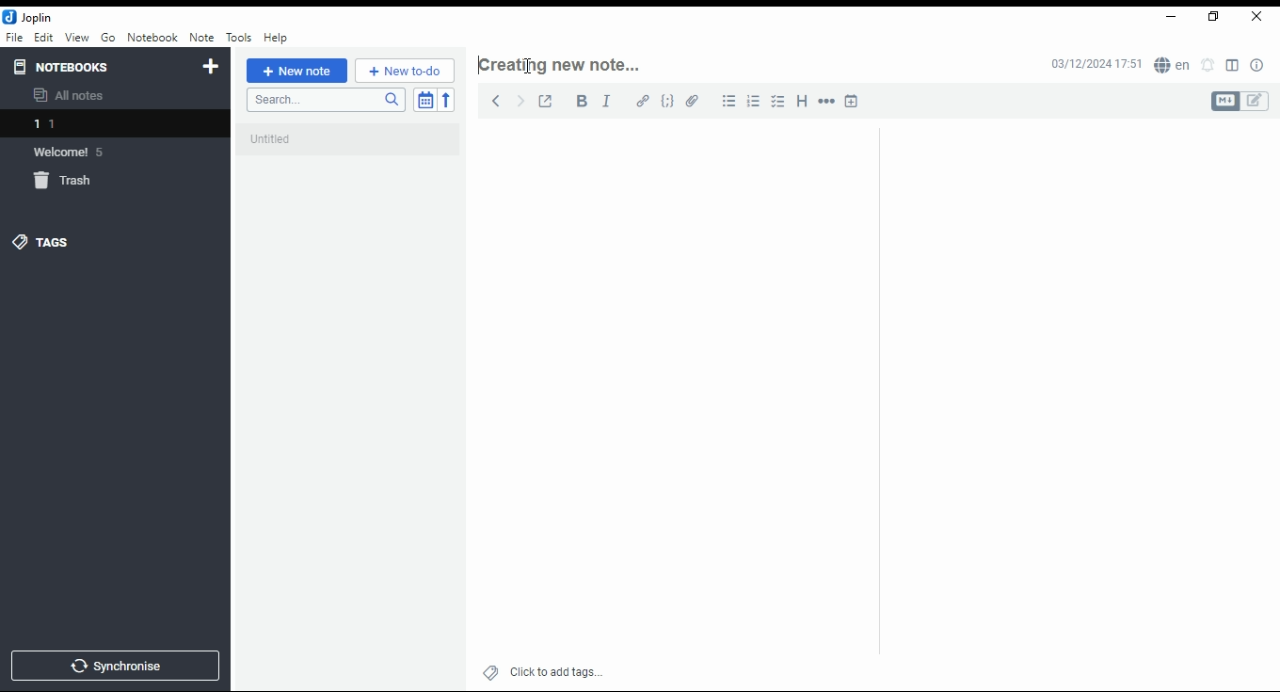  Describe the element at coordinates (115, 666) in the screenshot. I see `synchronise` at that location.